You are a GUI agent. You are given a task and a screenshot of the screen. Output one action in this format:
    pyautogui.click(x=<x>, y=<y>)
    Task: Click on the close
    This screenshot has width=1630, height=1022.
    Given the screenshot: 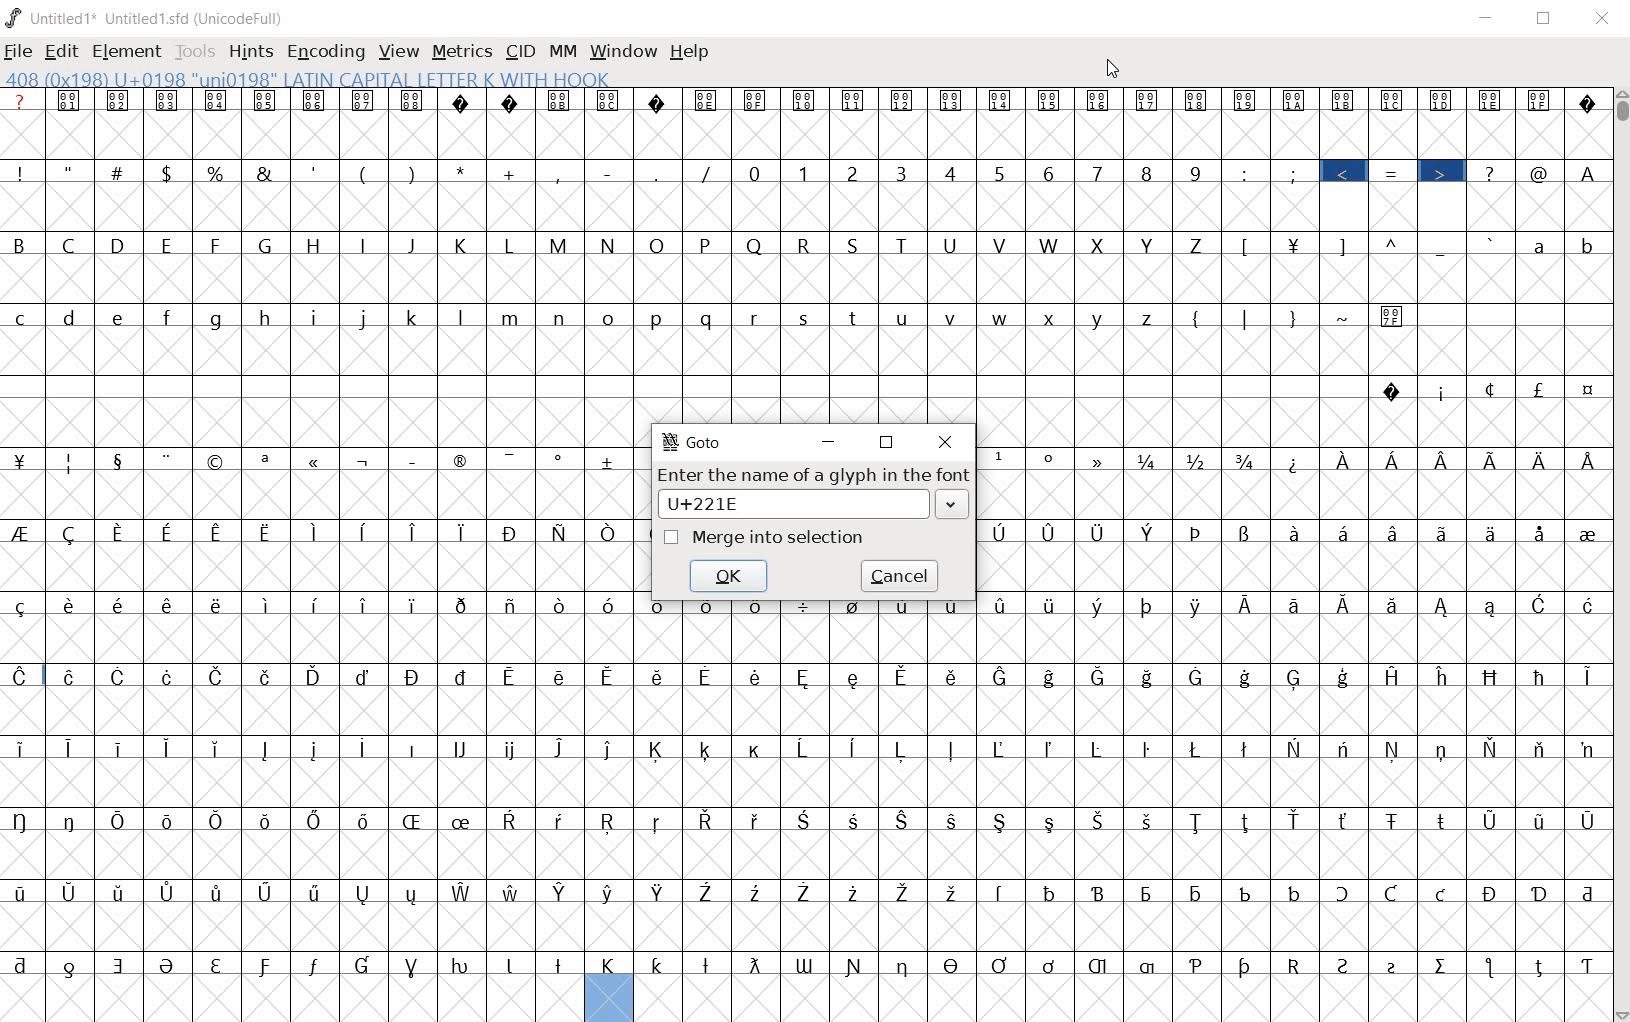 What is the action you would take?
    pyautogui.click(x=1604, y=19)
    